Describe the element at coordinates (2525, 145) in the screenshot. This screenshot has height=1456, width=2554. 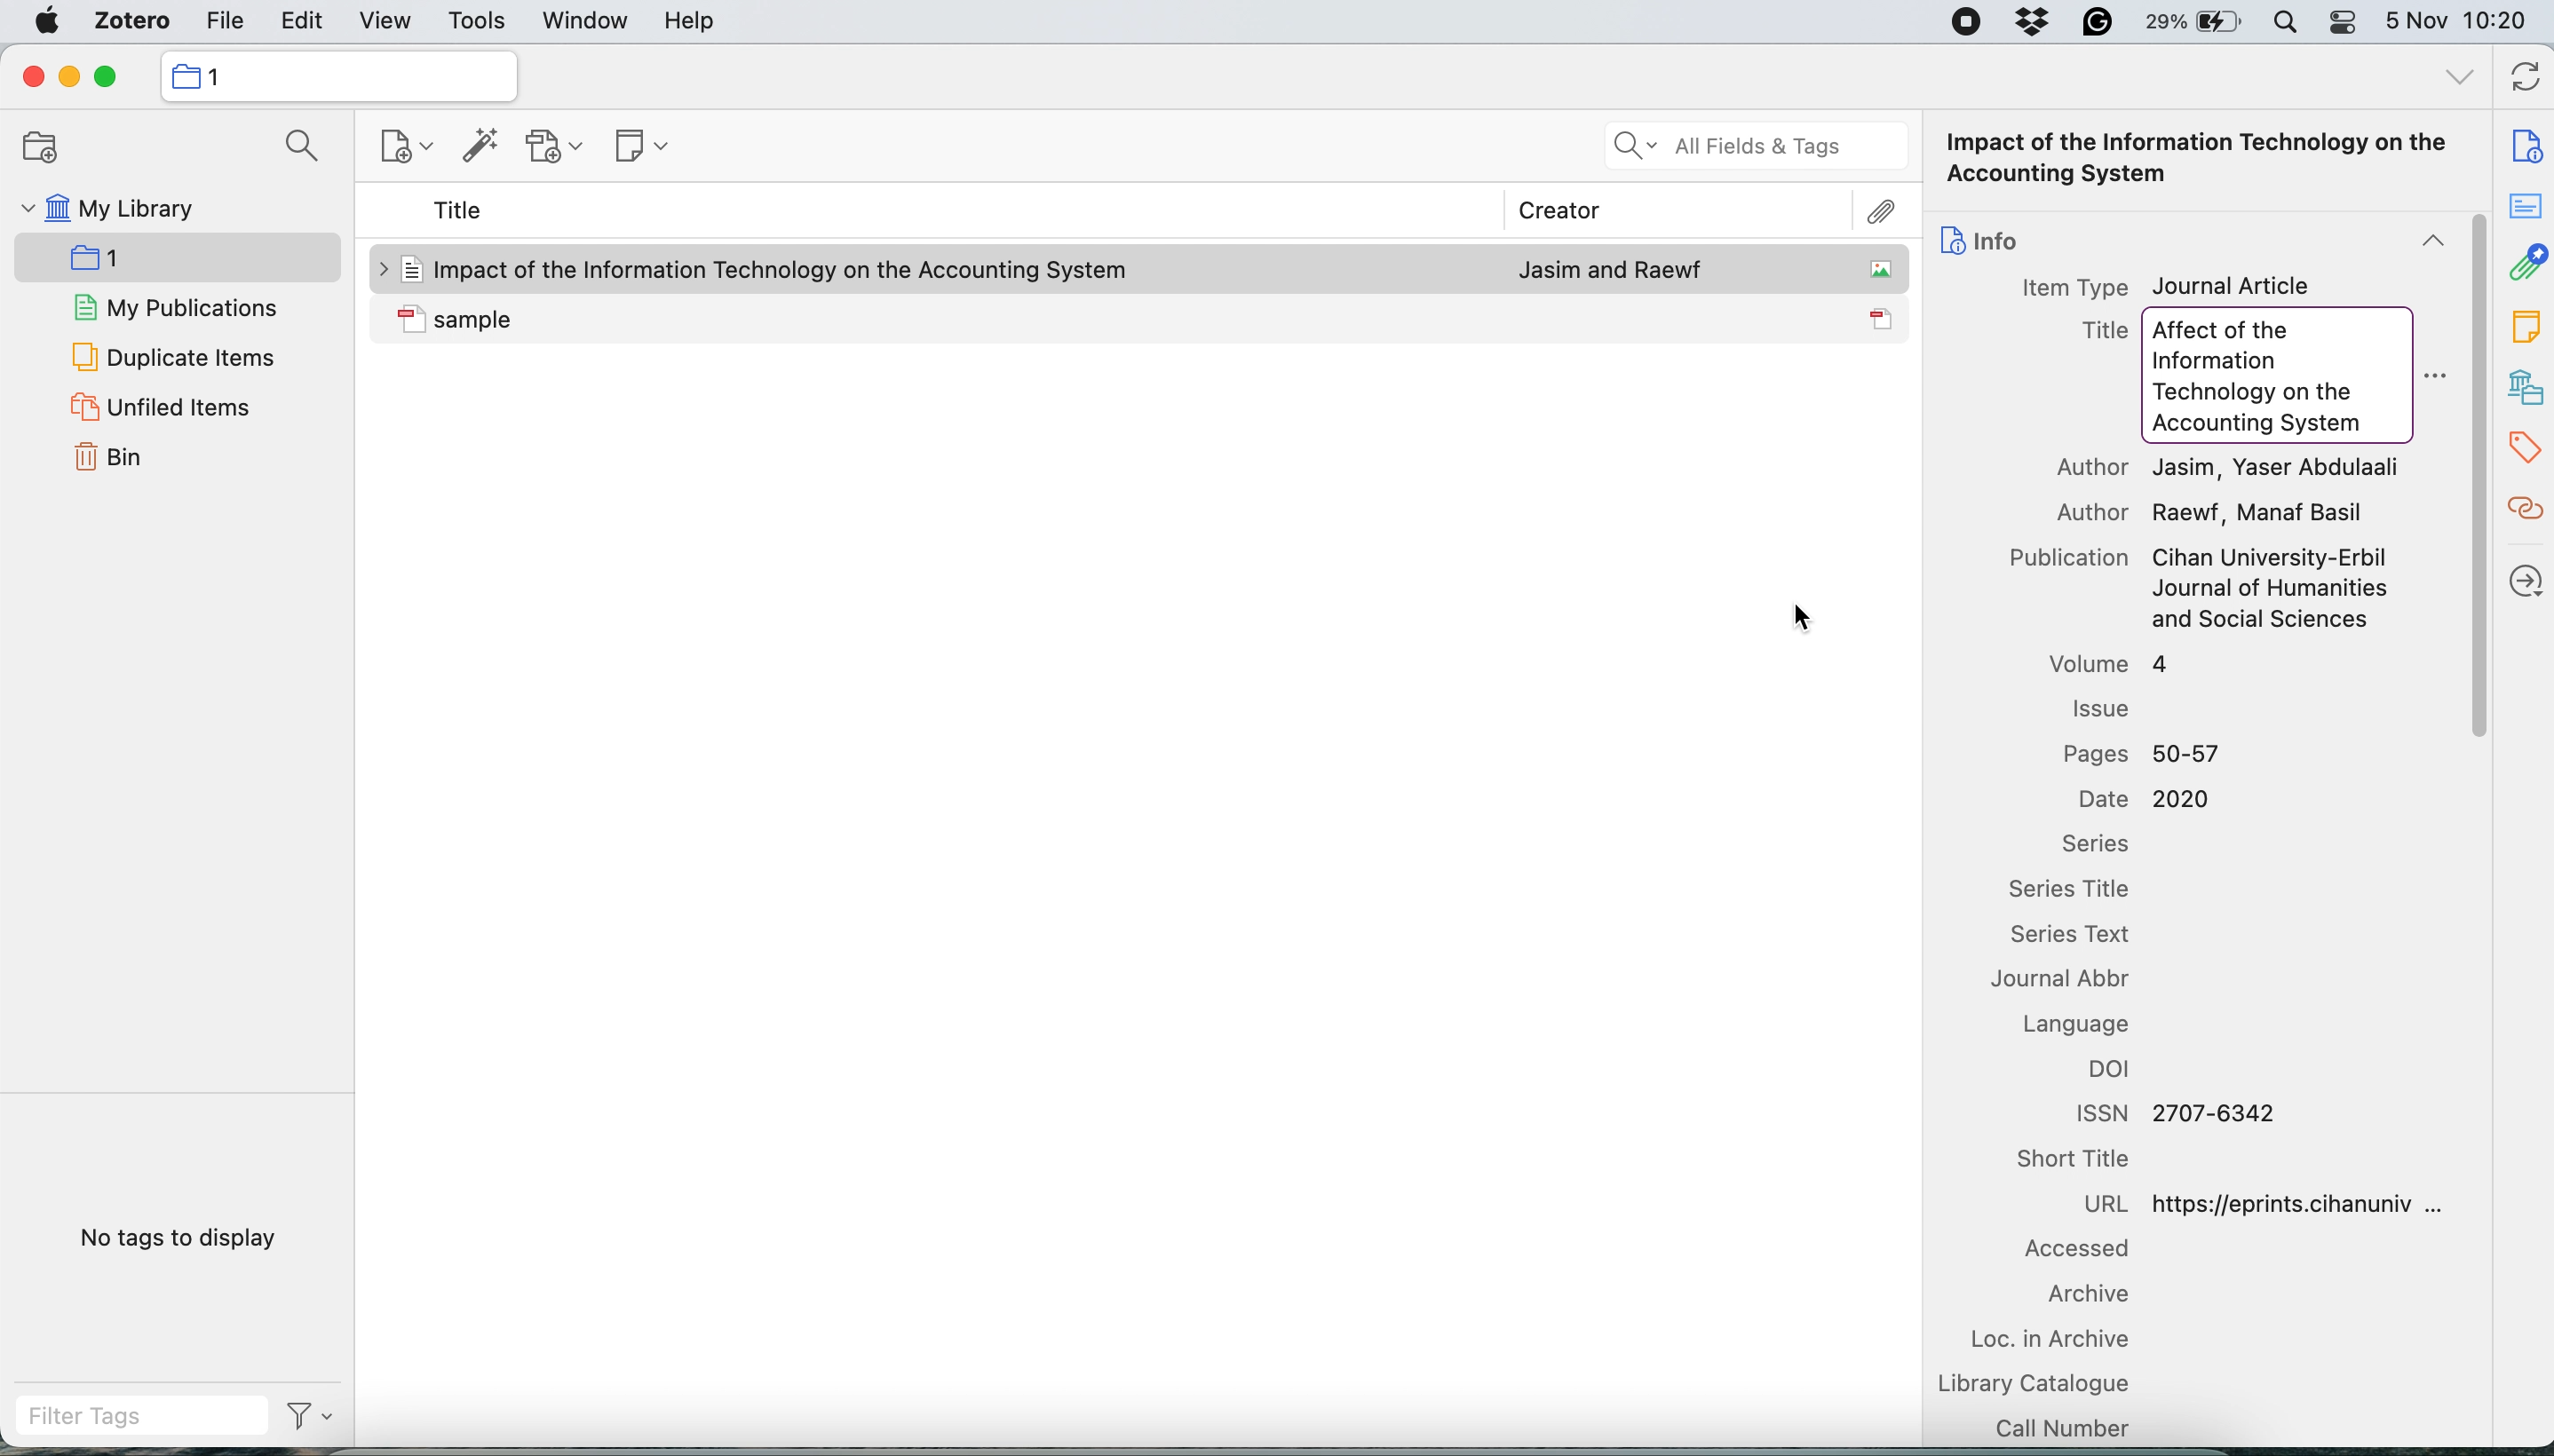
I see `note info` at that location.